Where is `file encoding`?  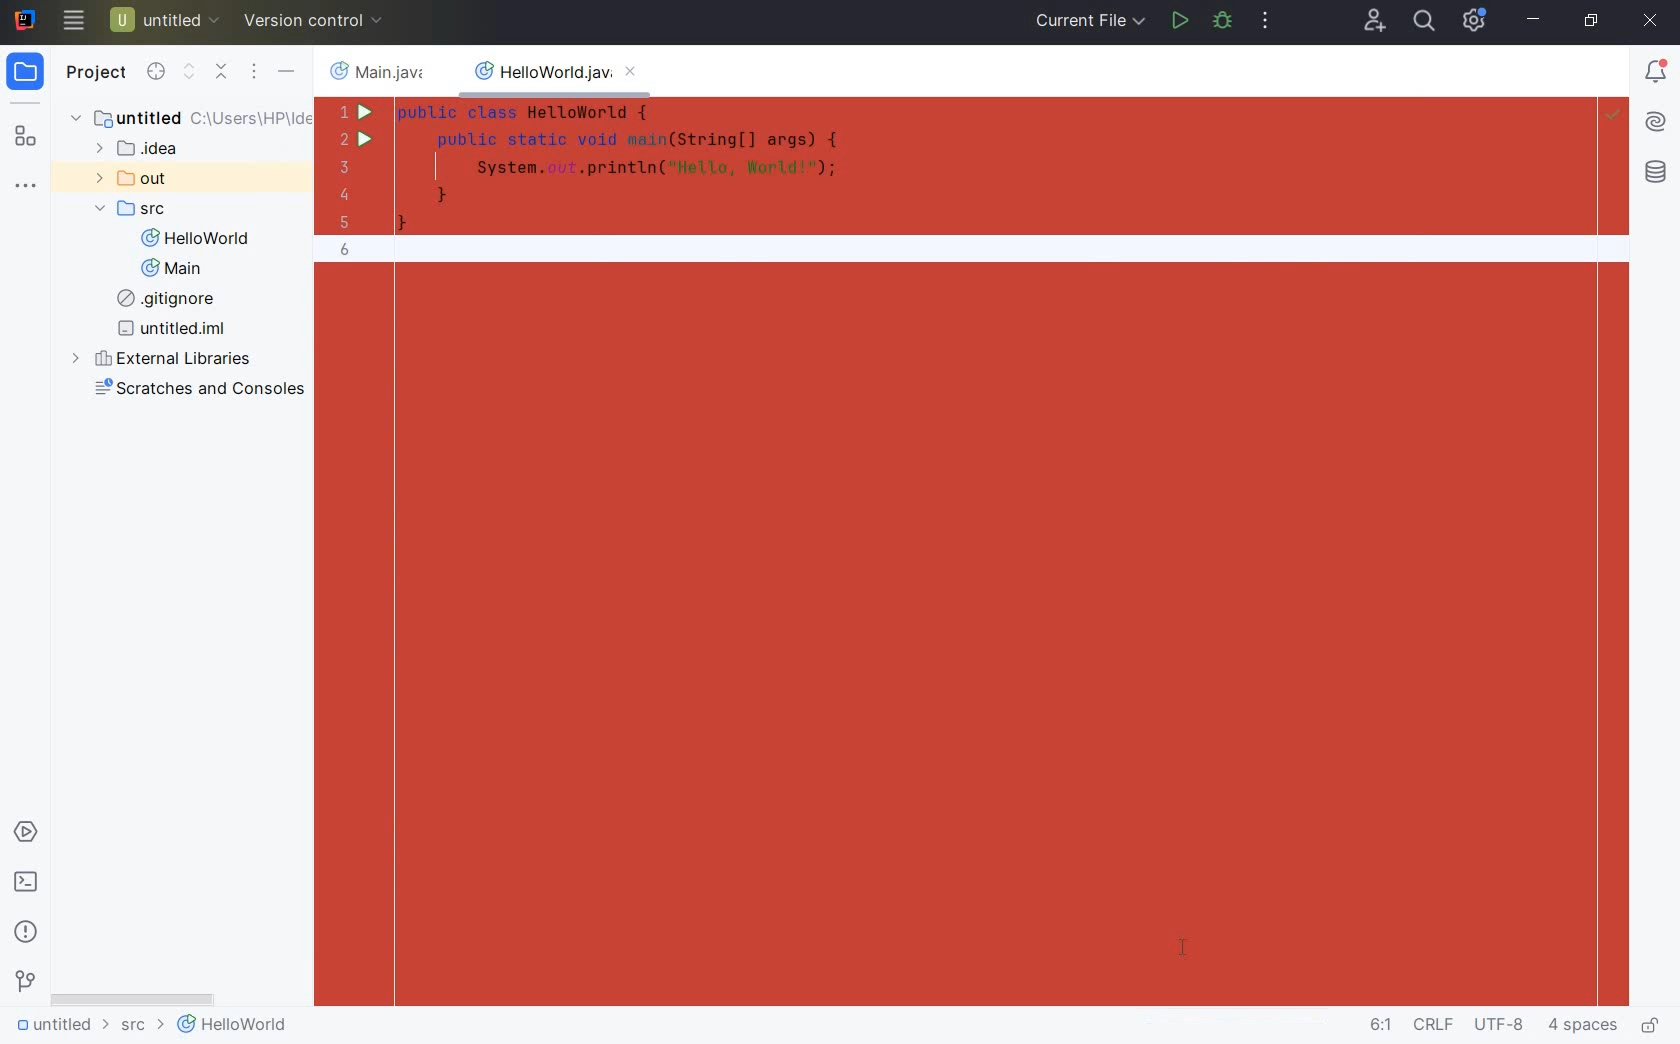
file encoding is located at coordinates (1501, 1026).